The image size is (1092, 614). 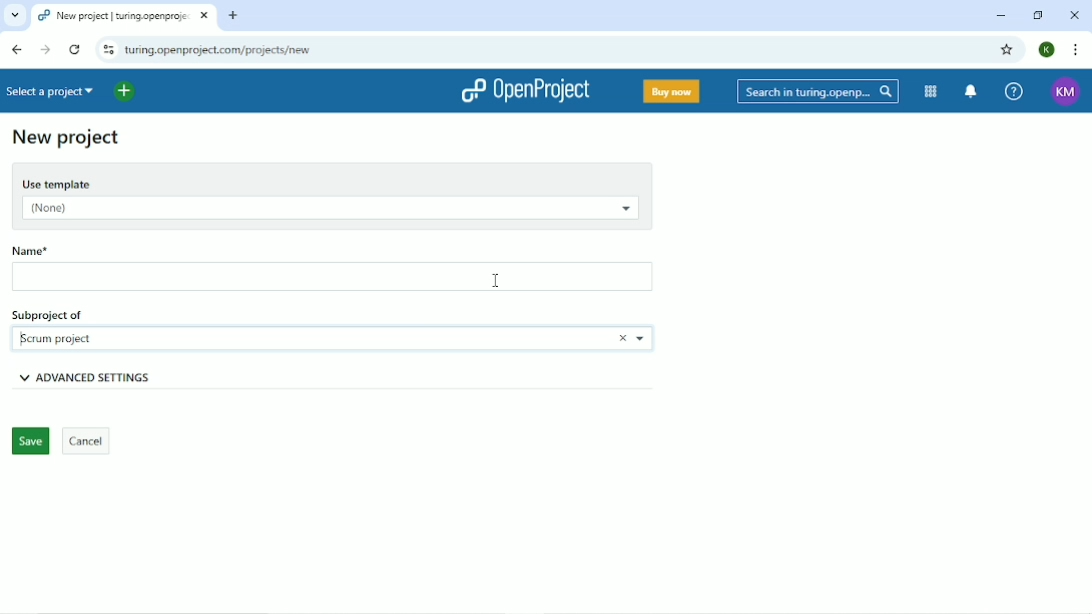 I want to click on Reload this page, so click(x=74, y=49).